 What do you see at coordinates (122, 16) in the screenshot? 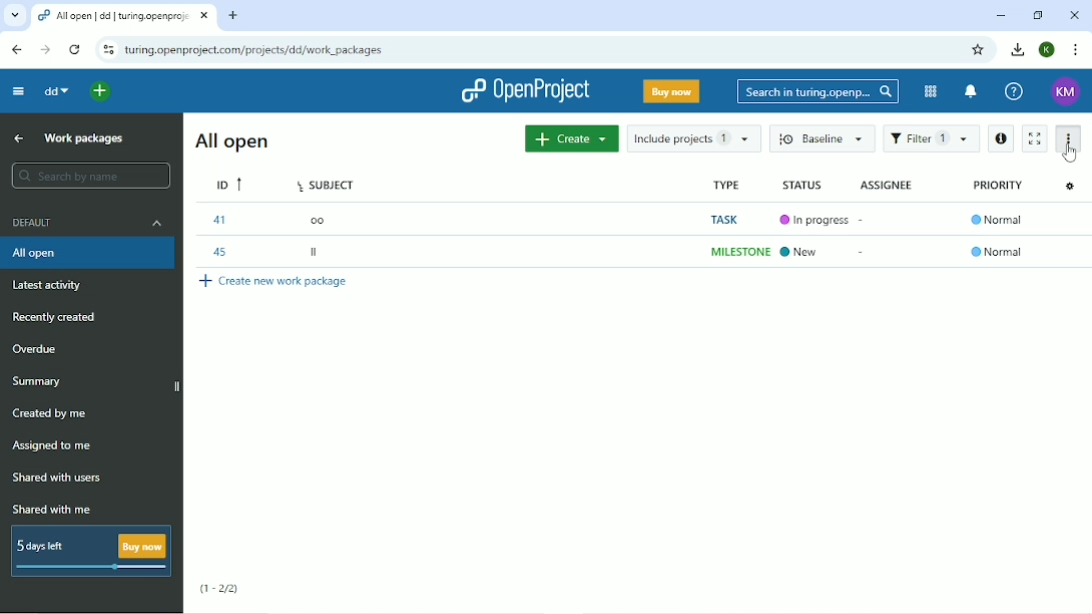
I see `Current tab` at bounding box center [122, 16].